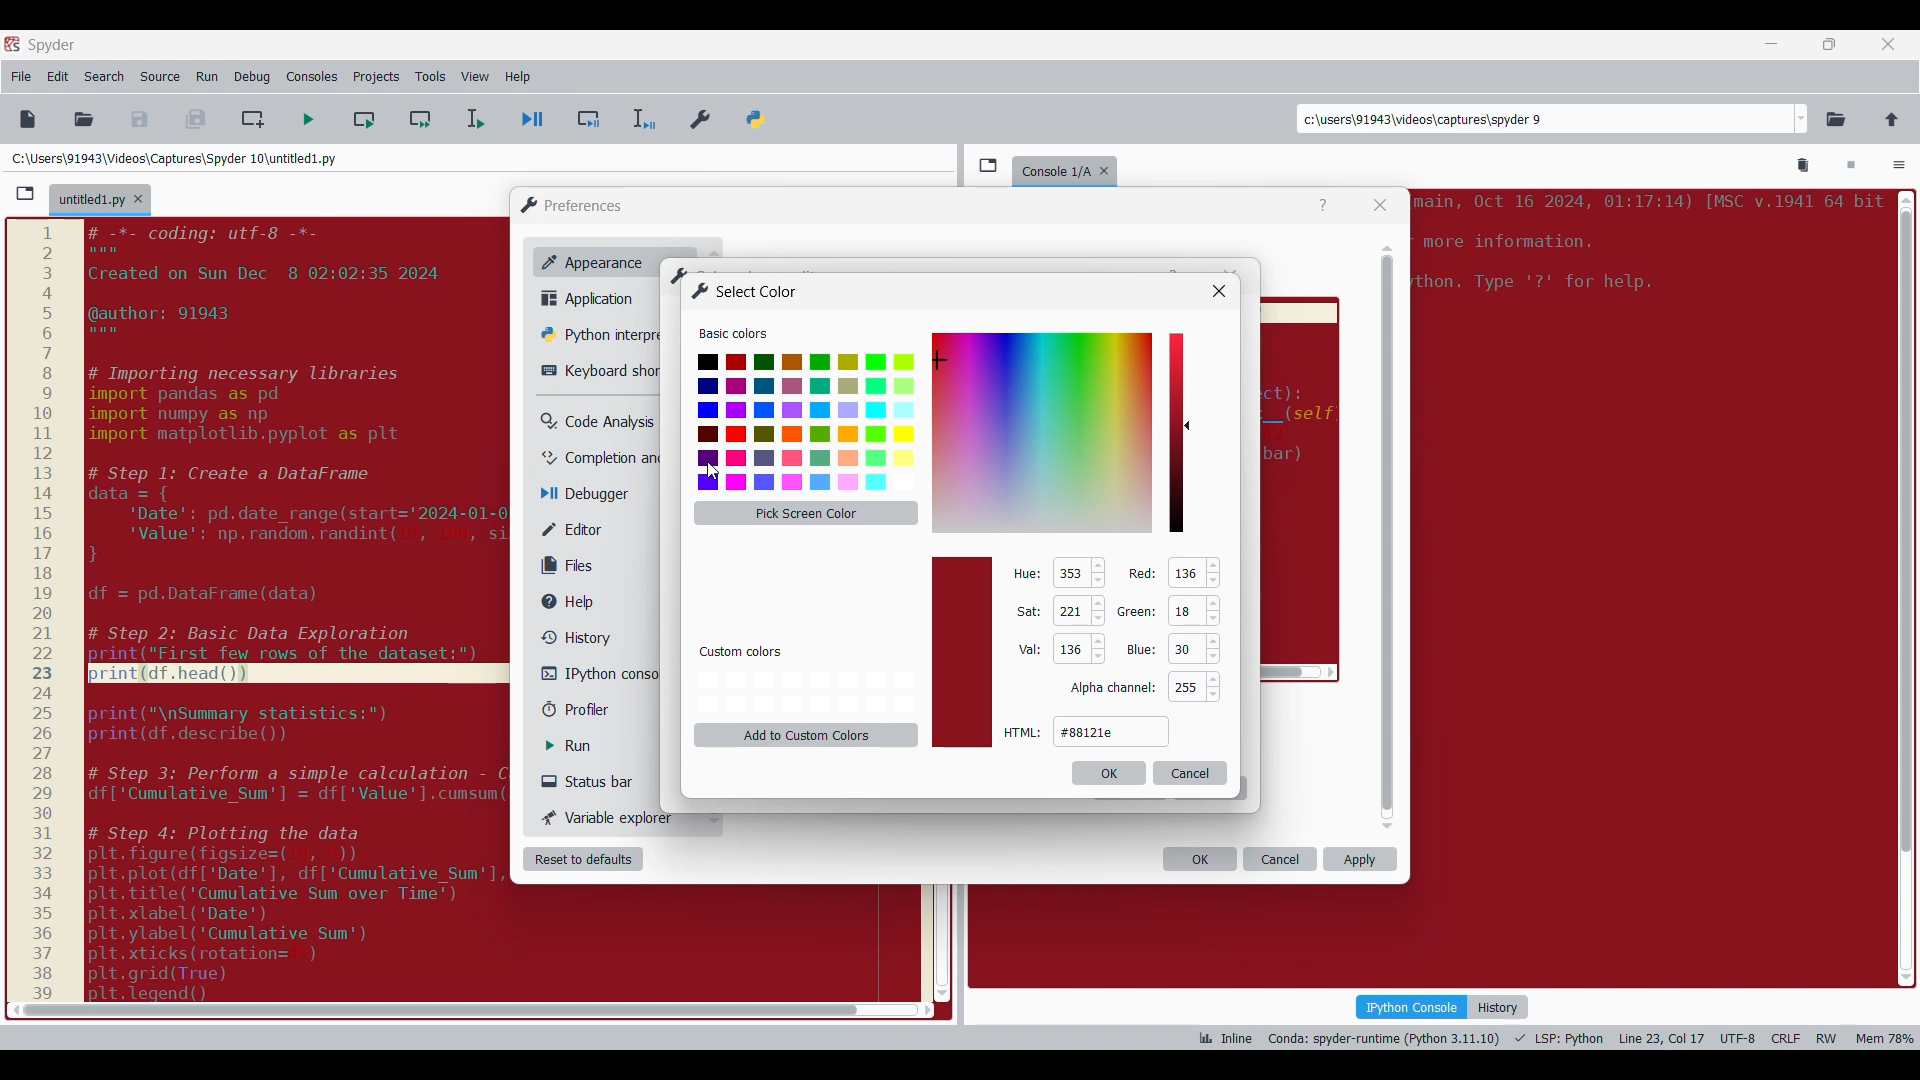 The image size is (1920, 1080). I want to click on View menu, so click(475, 77).